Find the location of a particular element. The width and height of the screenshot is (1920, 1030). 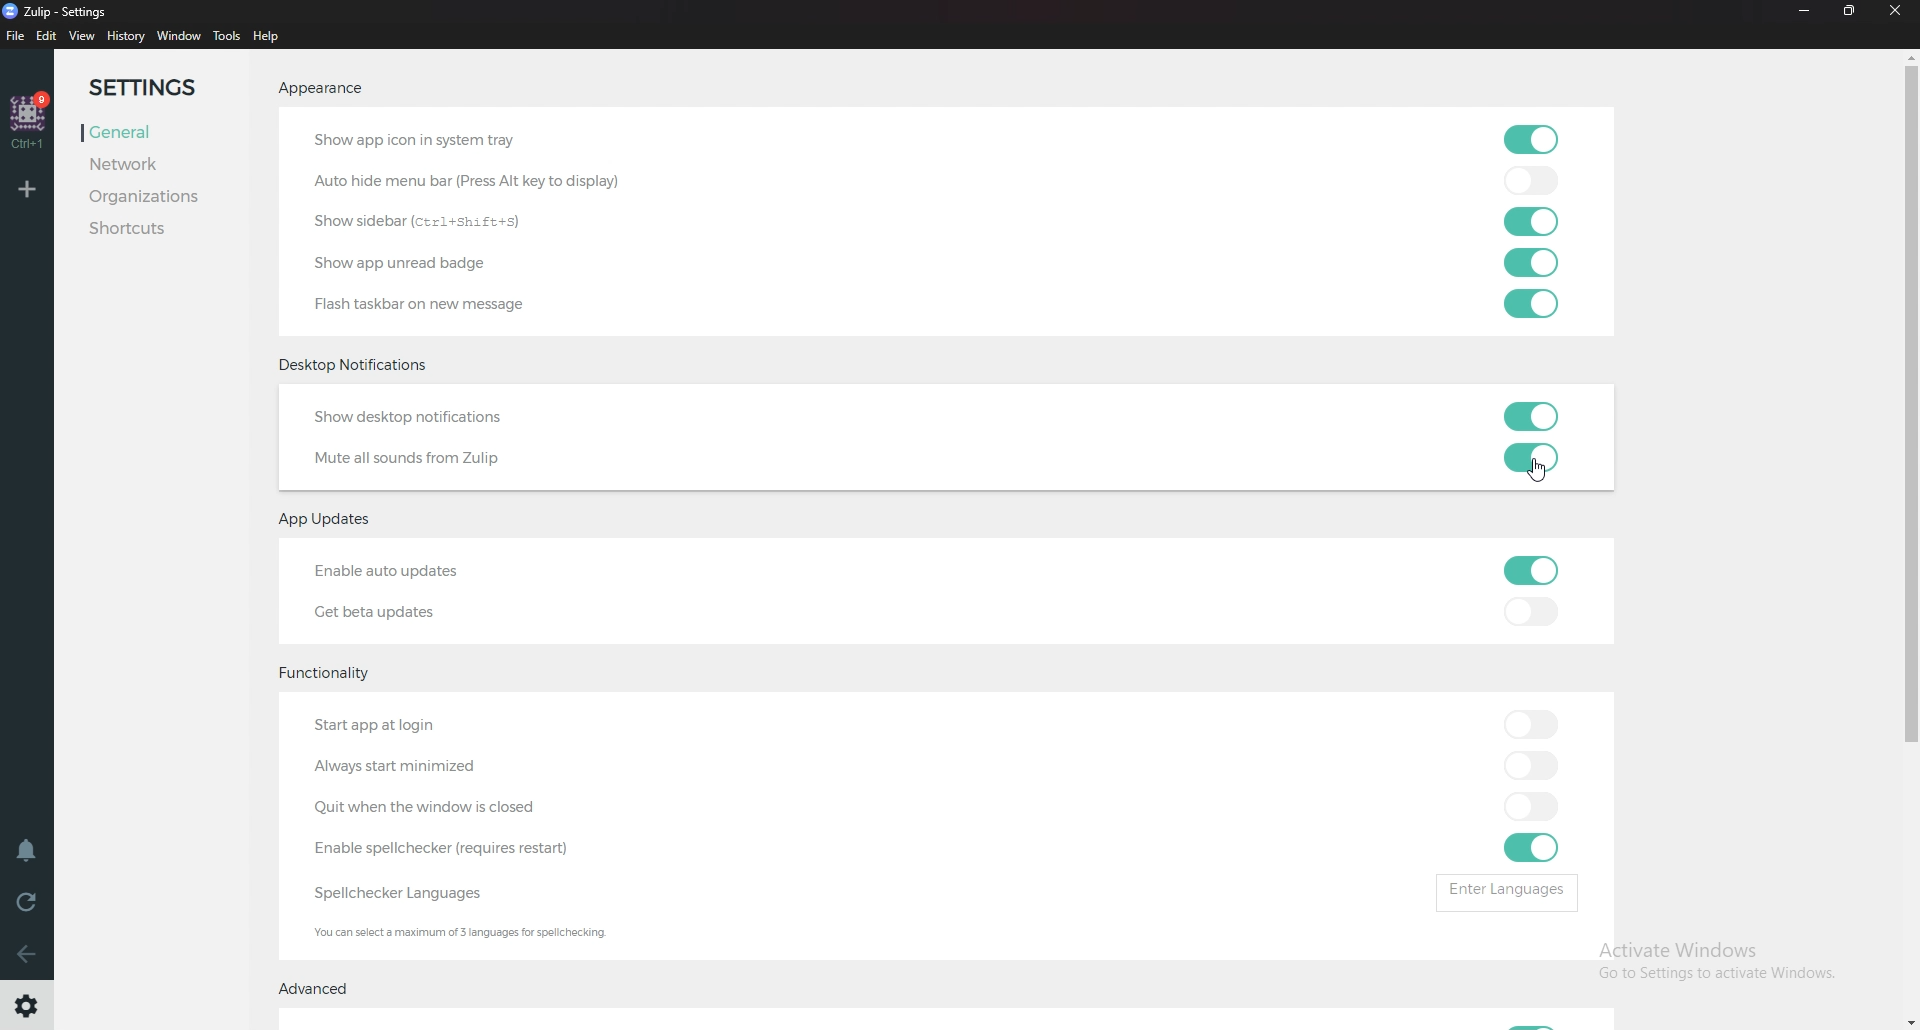

General is located at coordinates (145, 133).